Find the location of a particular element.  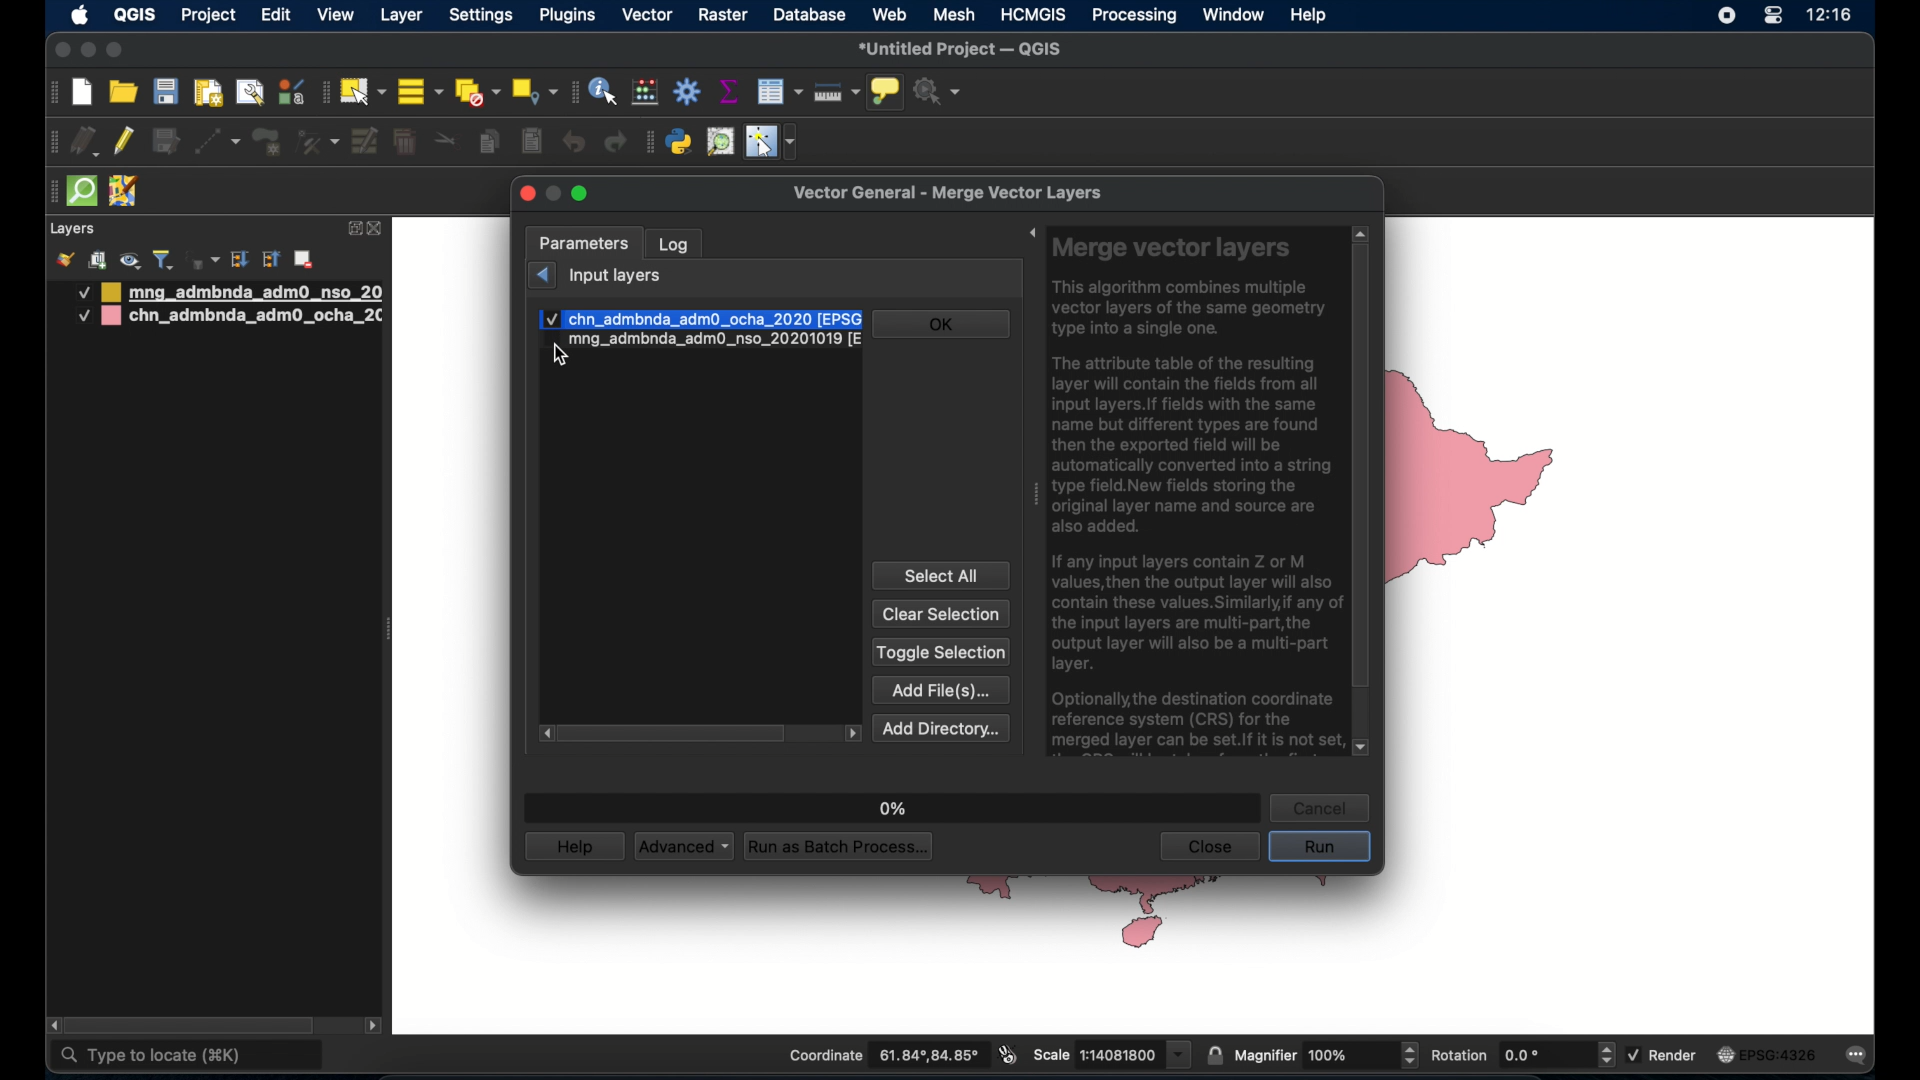

scroll left arrow is located at coordinates (853, 733).